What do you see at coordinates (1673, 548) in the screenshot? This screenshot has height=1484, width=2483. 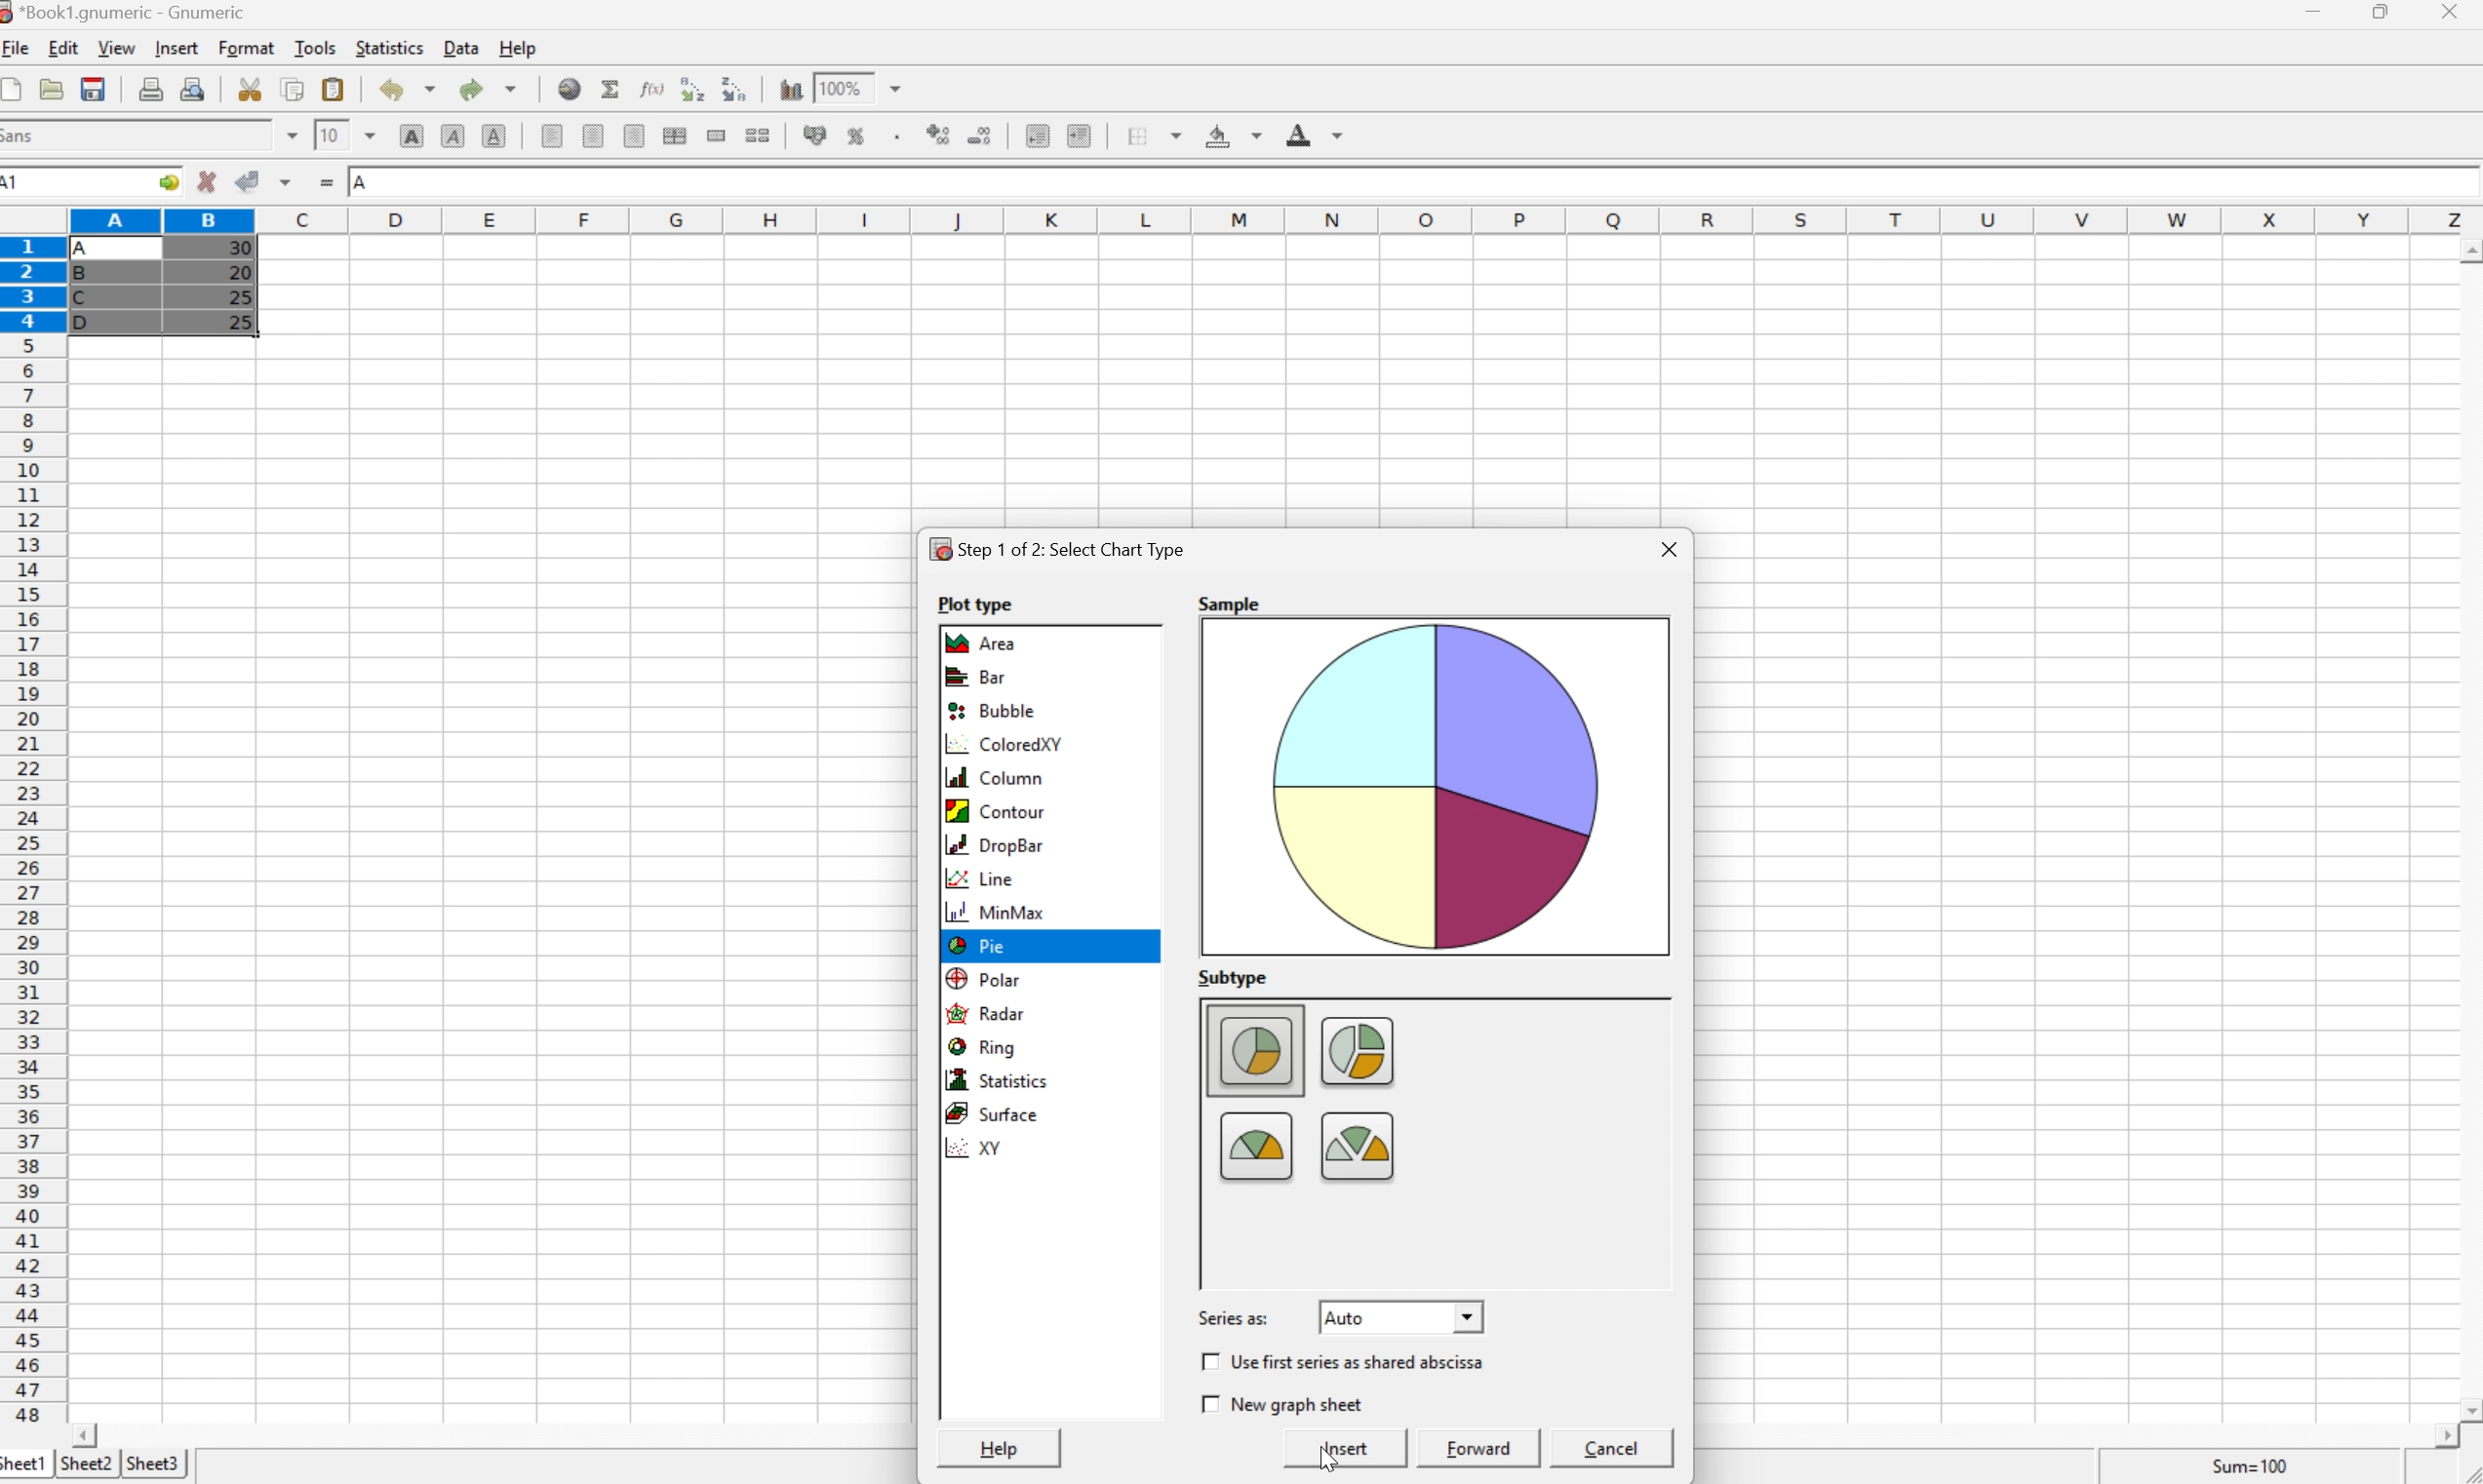 I see `Close` at bounding box center [1673, 548].